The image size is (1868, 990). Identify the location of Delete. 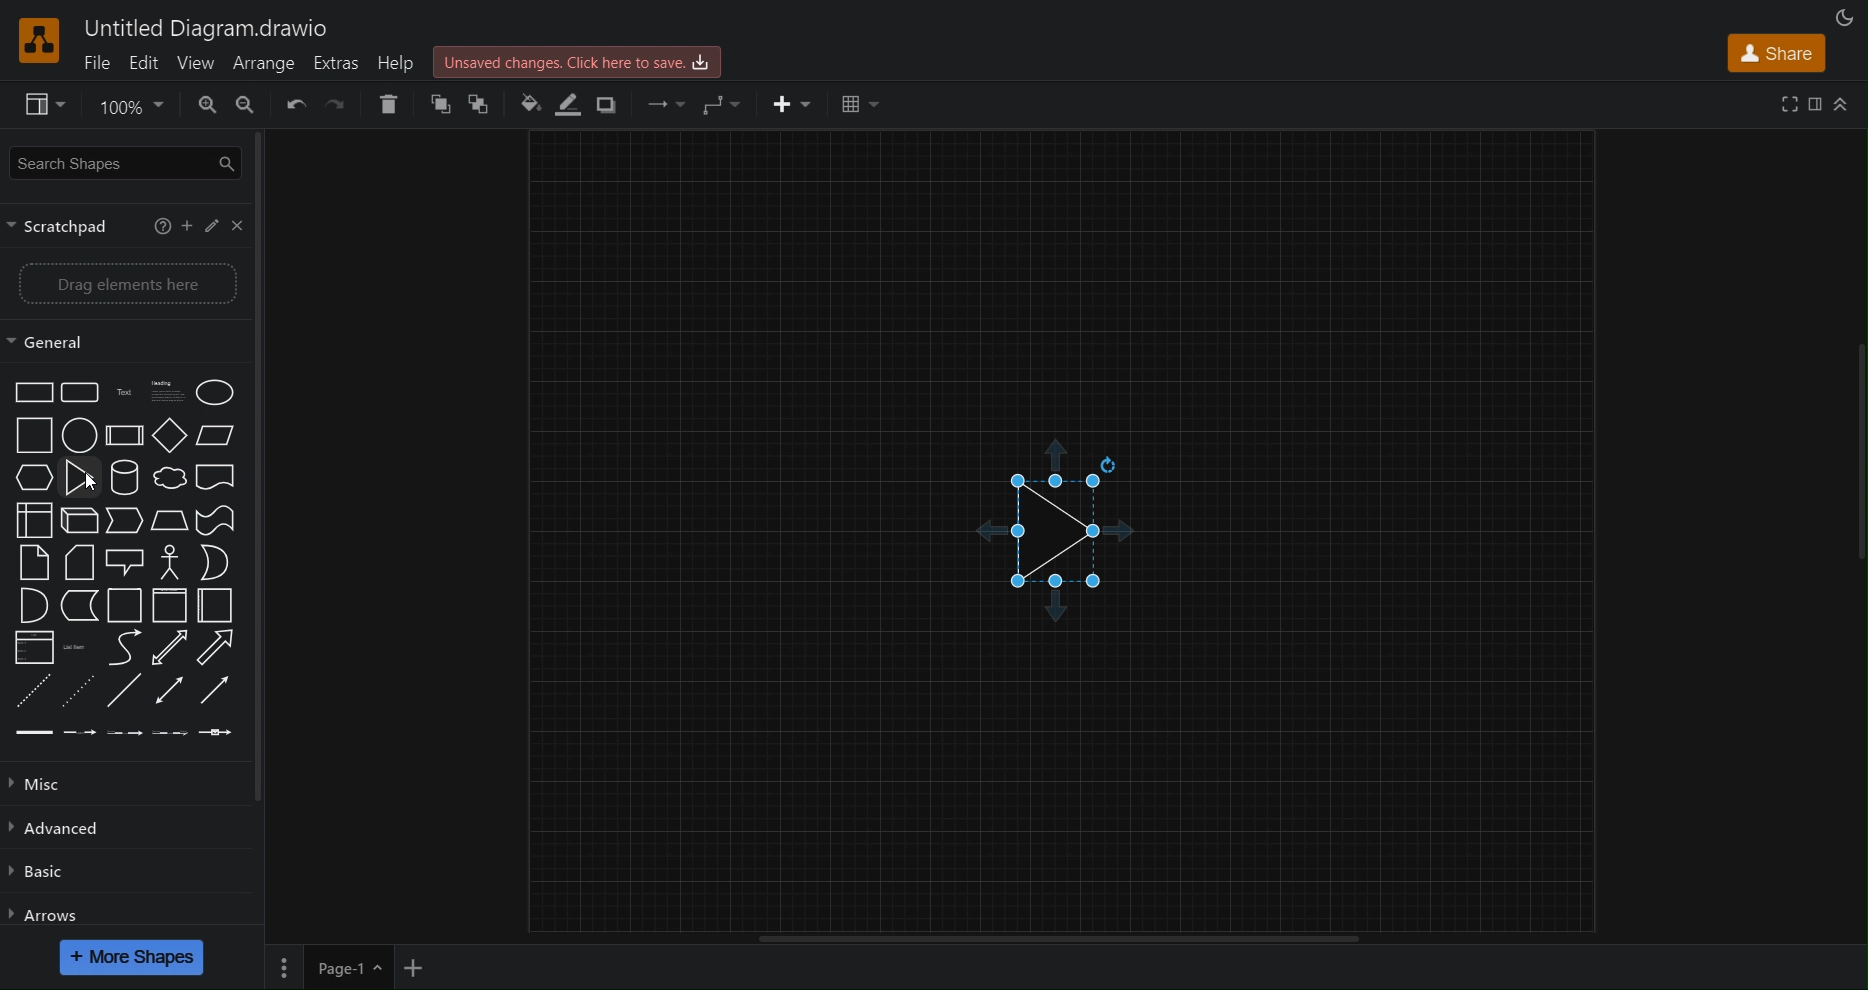
(386, 103).